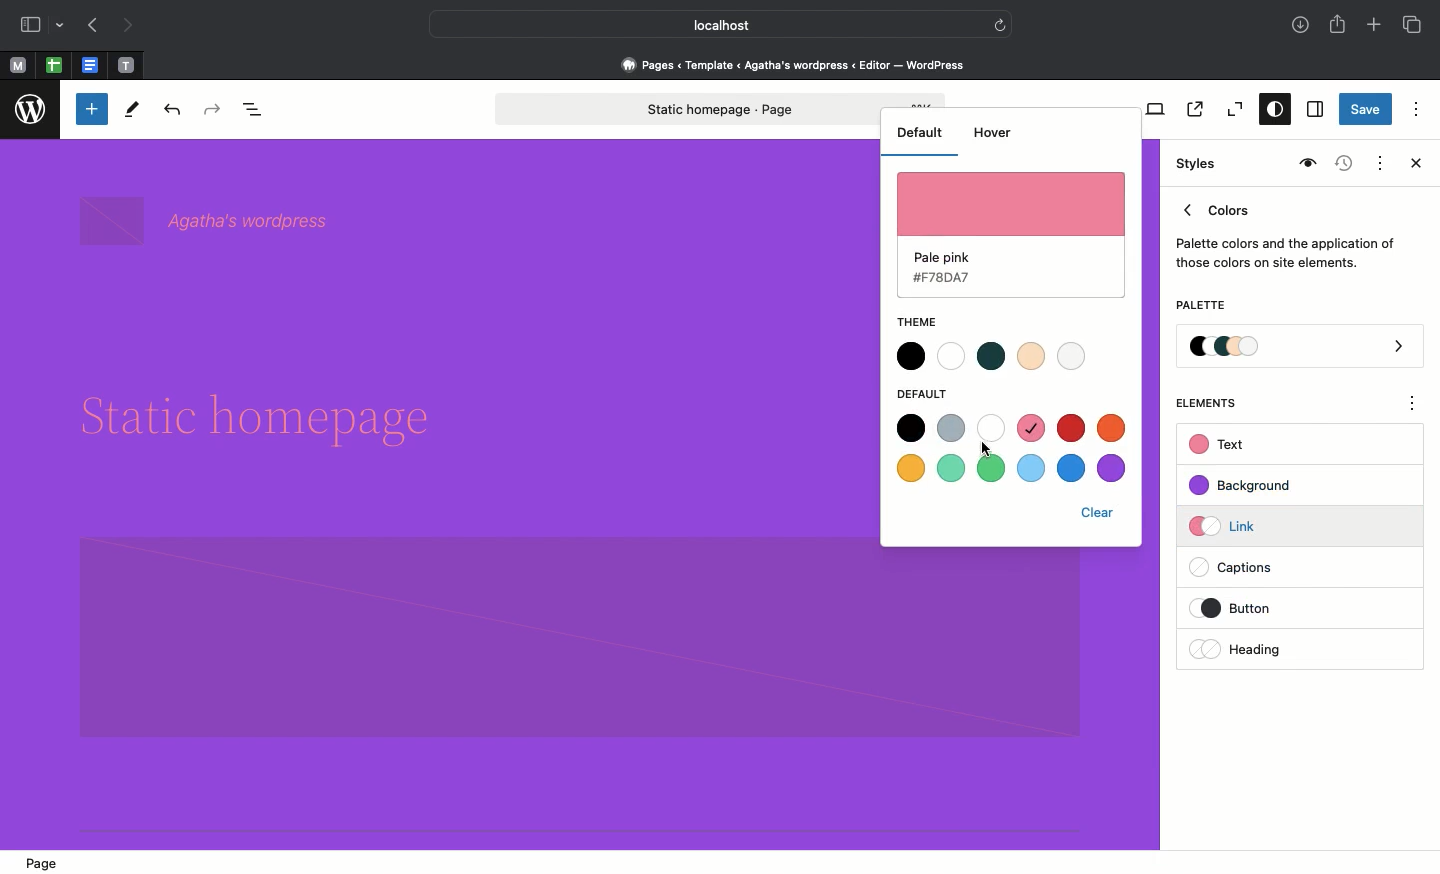  I want to click on Add new tab, so click(1376, 27).